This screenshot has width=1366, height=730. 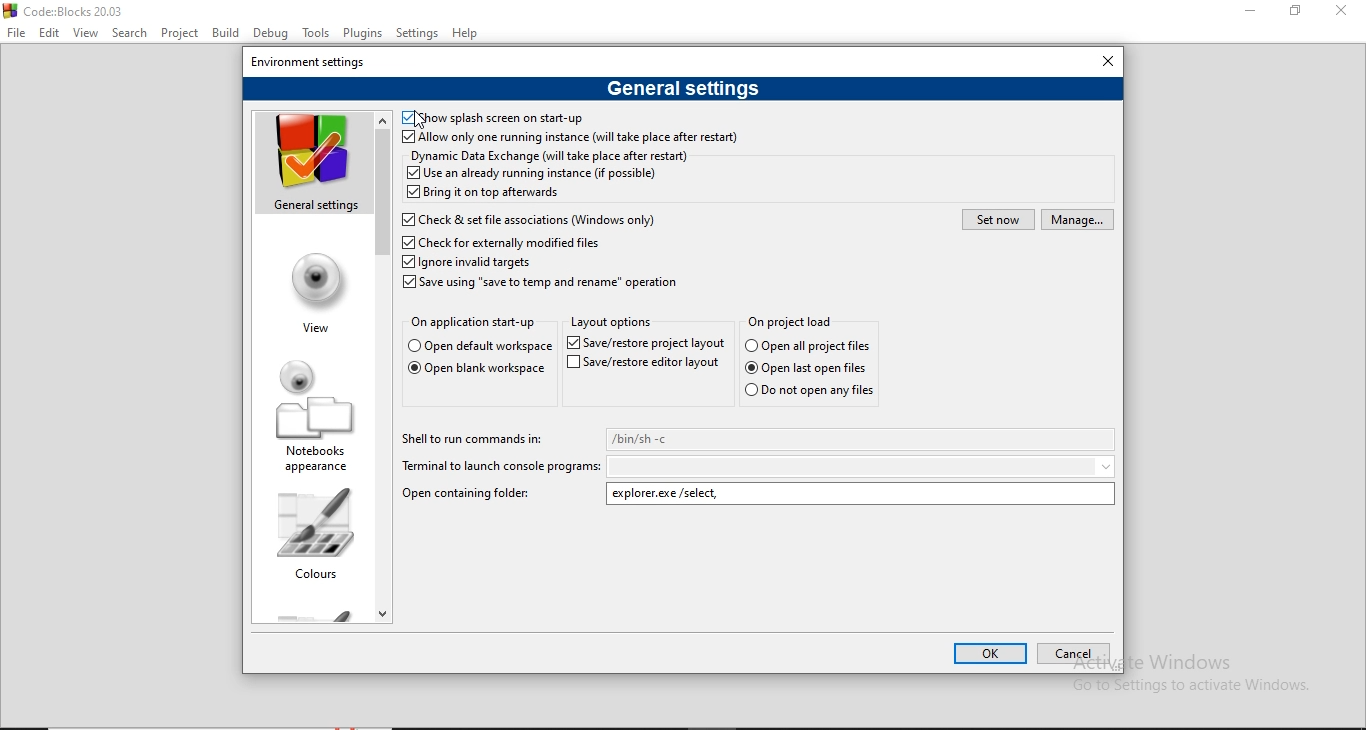 I want to click on Search , so click(x=129, y=32).